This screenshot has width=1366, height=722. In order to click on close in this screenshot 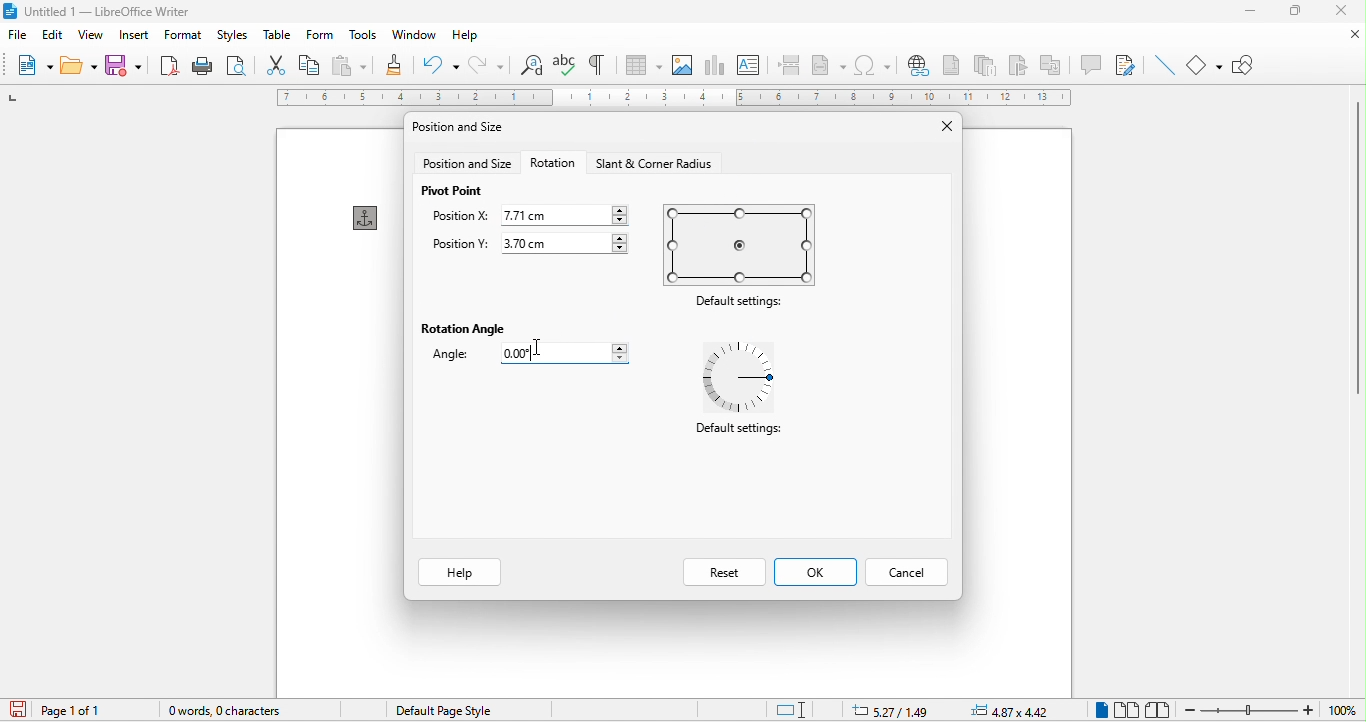, I will do `click(1343, 11)`.